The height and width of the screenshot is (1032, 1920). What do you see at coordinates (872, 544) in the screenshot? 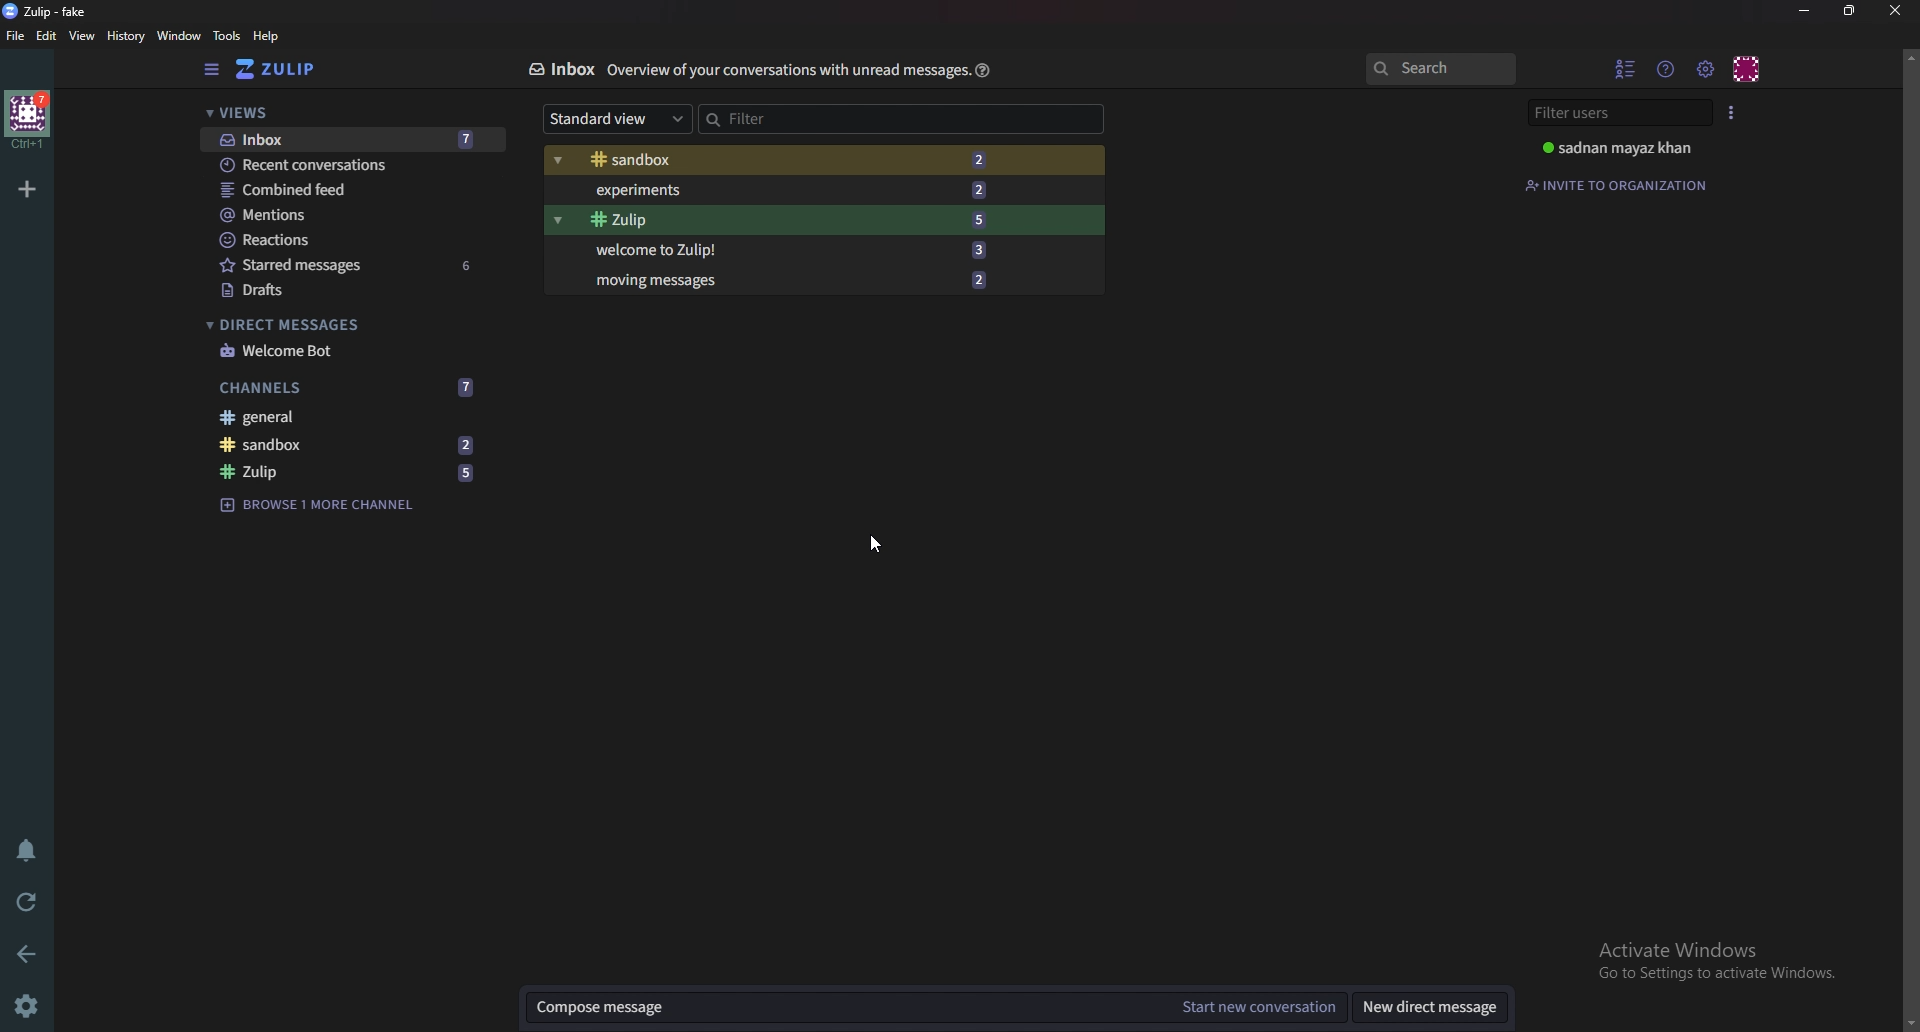
I see `Cursor` at bounding box center [872, 544].